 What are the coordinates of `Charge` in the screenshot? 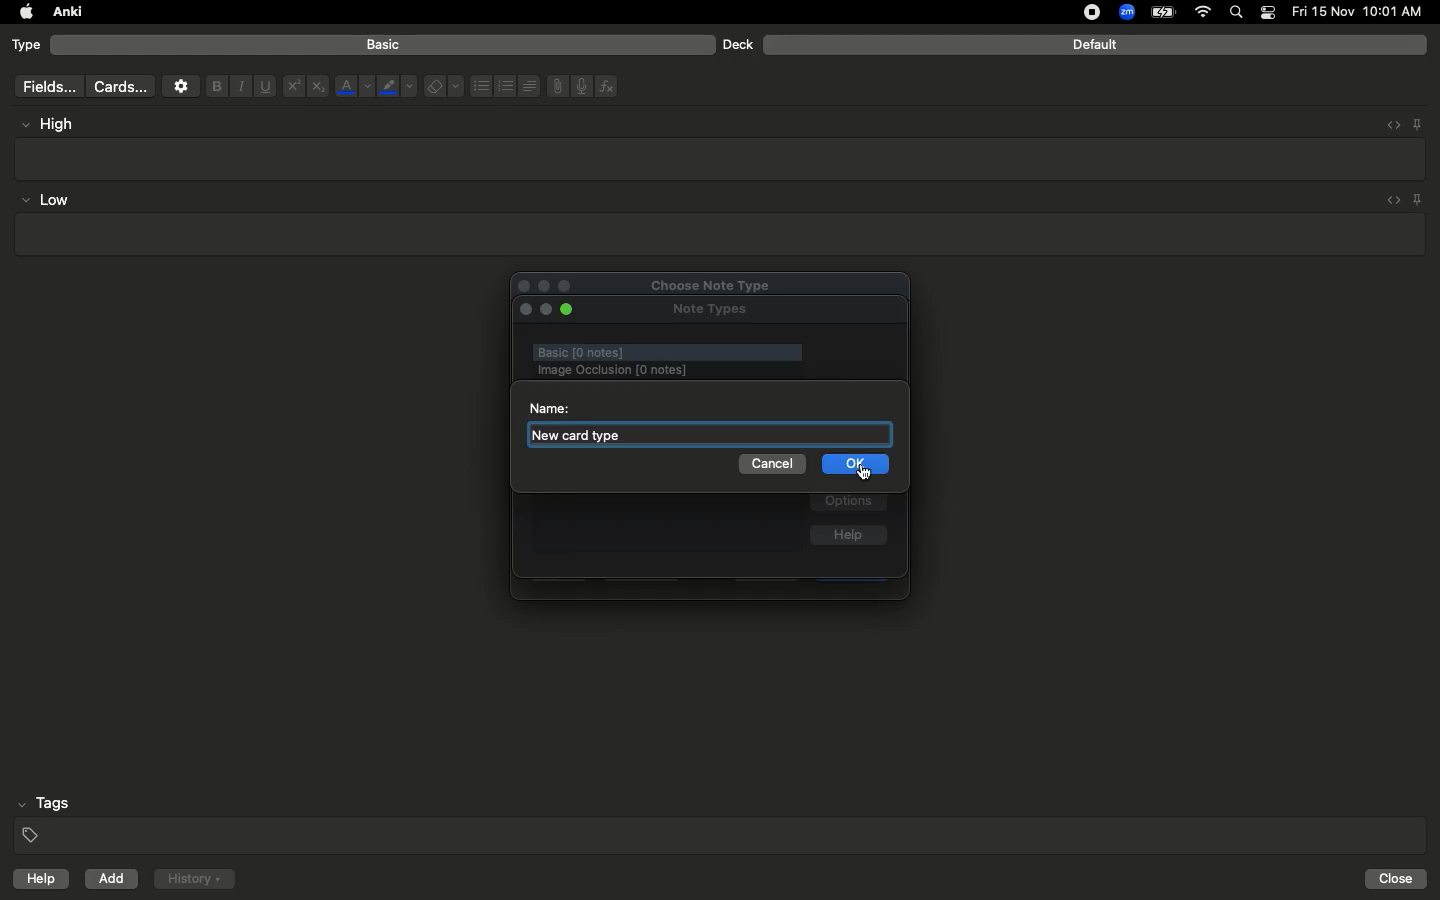 It's located at (1162, 12).